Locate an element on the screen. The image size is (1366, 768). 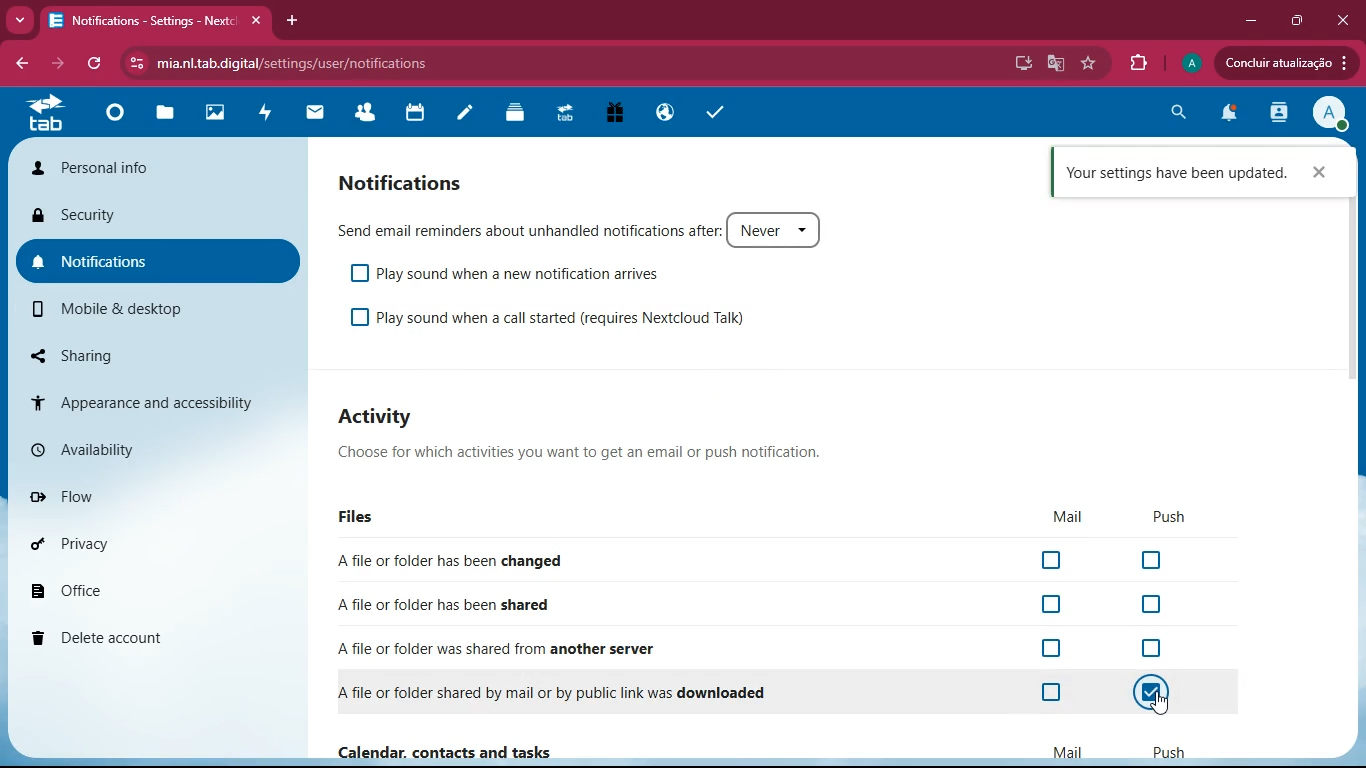
on is located at coordinates (1152, 697).